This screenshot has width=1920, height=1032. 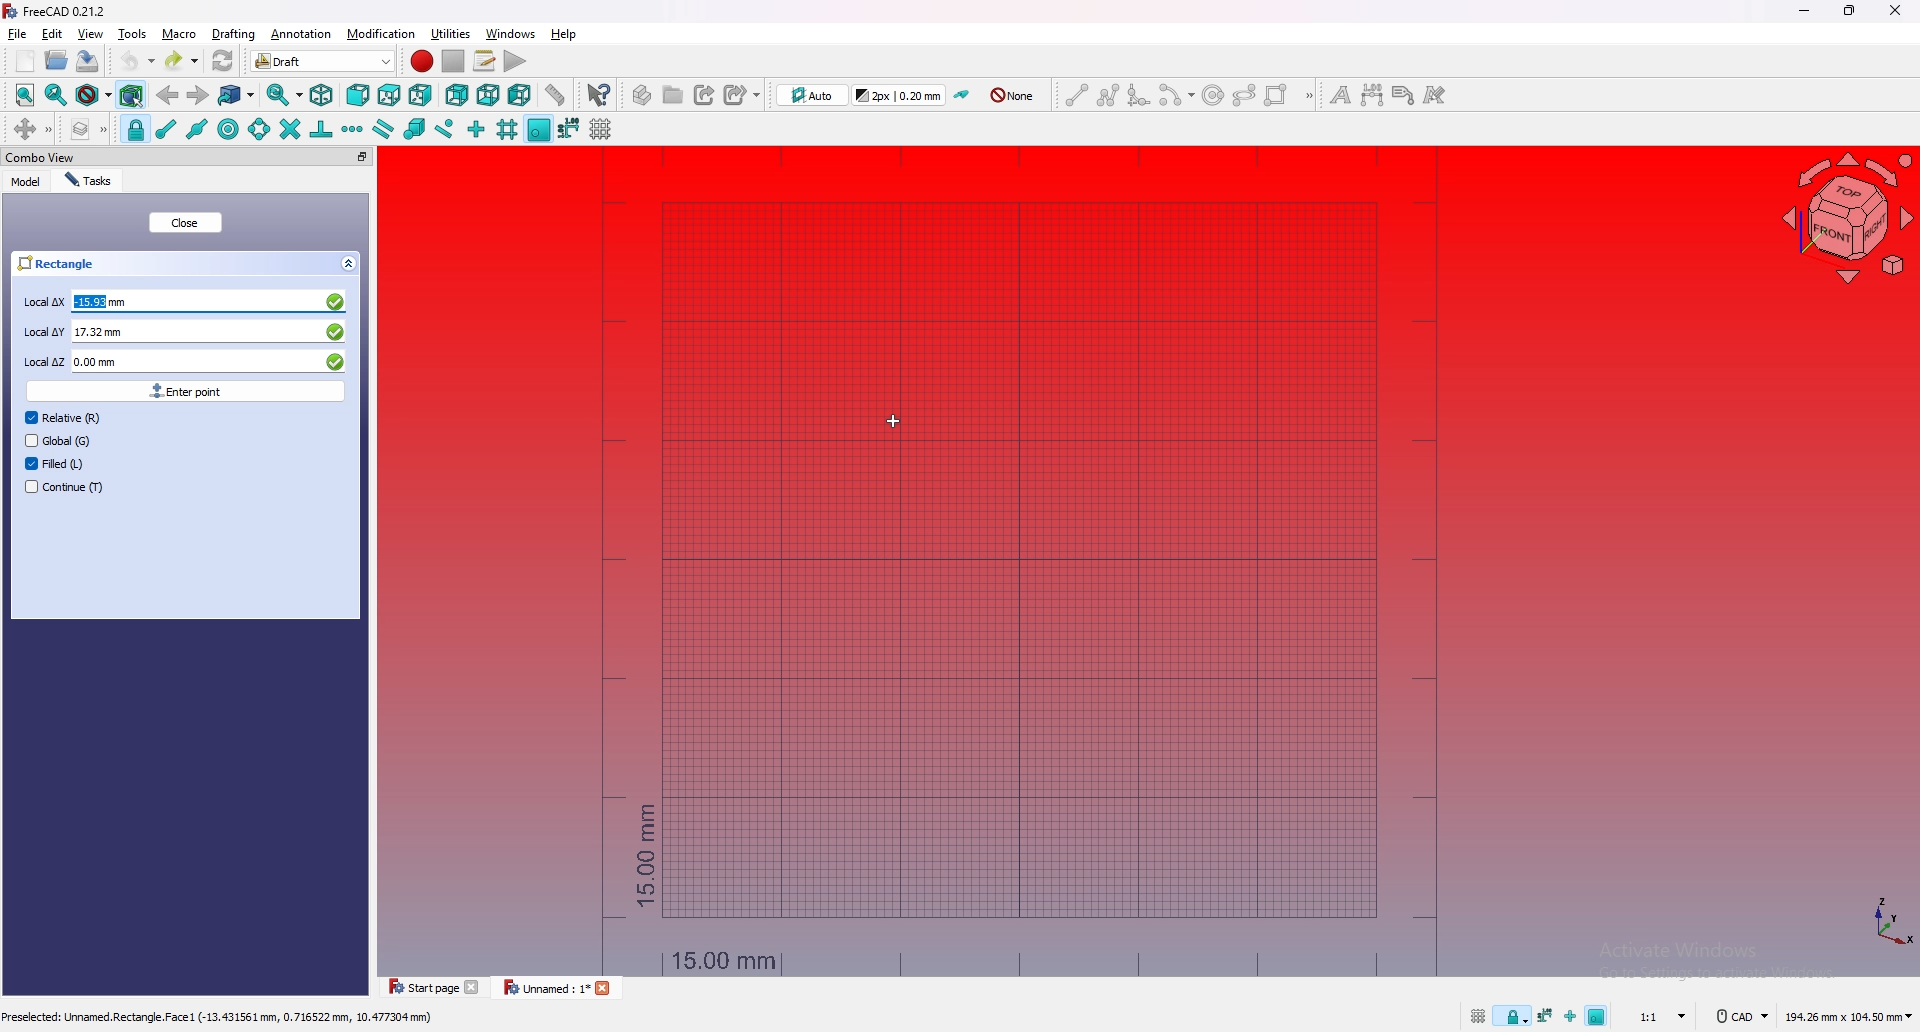 I want to click on drafting, so click(x=235, y=34).